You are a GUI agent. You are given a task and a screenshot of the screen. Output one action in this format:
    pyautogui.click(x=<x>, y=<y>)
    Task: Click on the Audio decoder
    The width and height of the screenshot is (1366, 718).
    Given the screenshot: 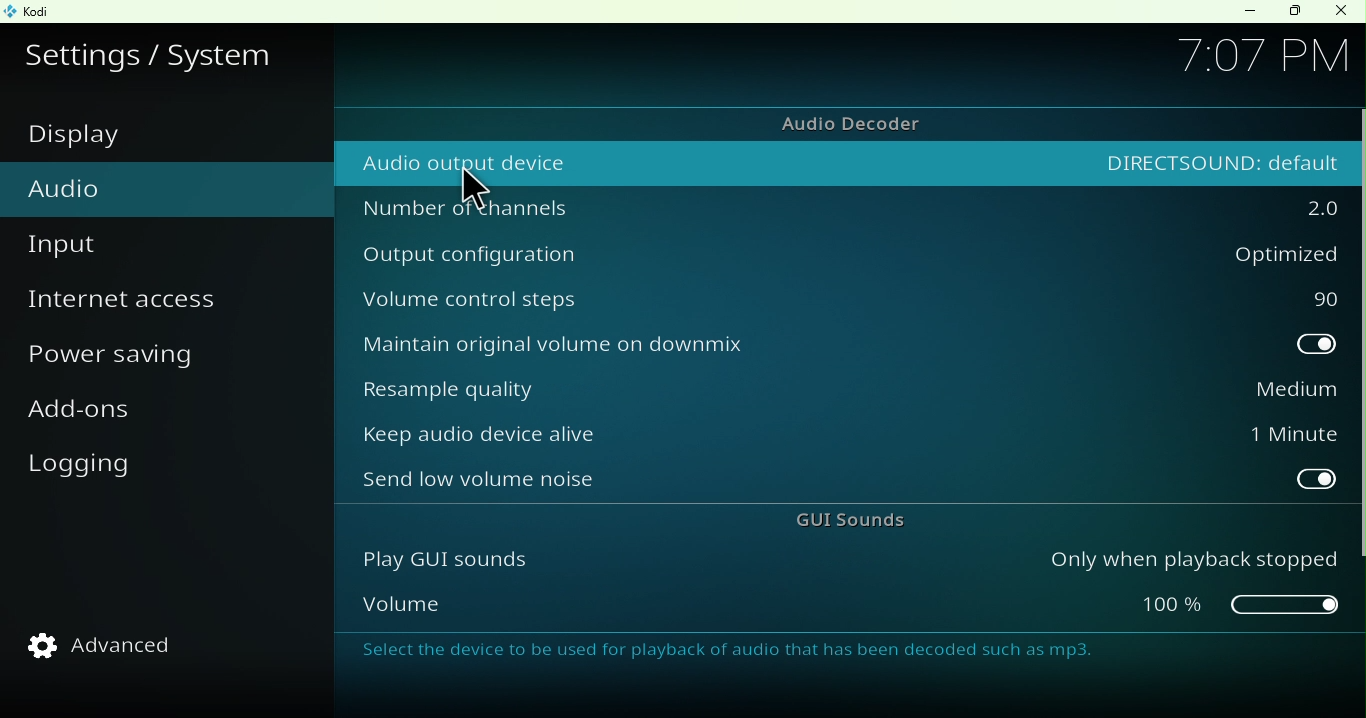 What is the action you would take?
    pyautogui.click(x=842, y=121)
    